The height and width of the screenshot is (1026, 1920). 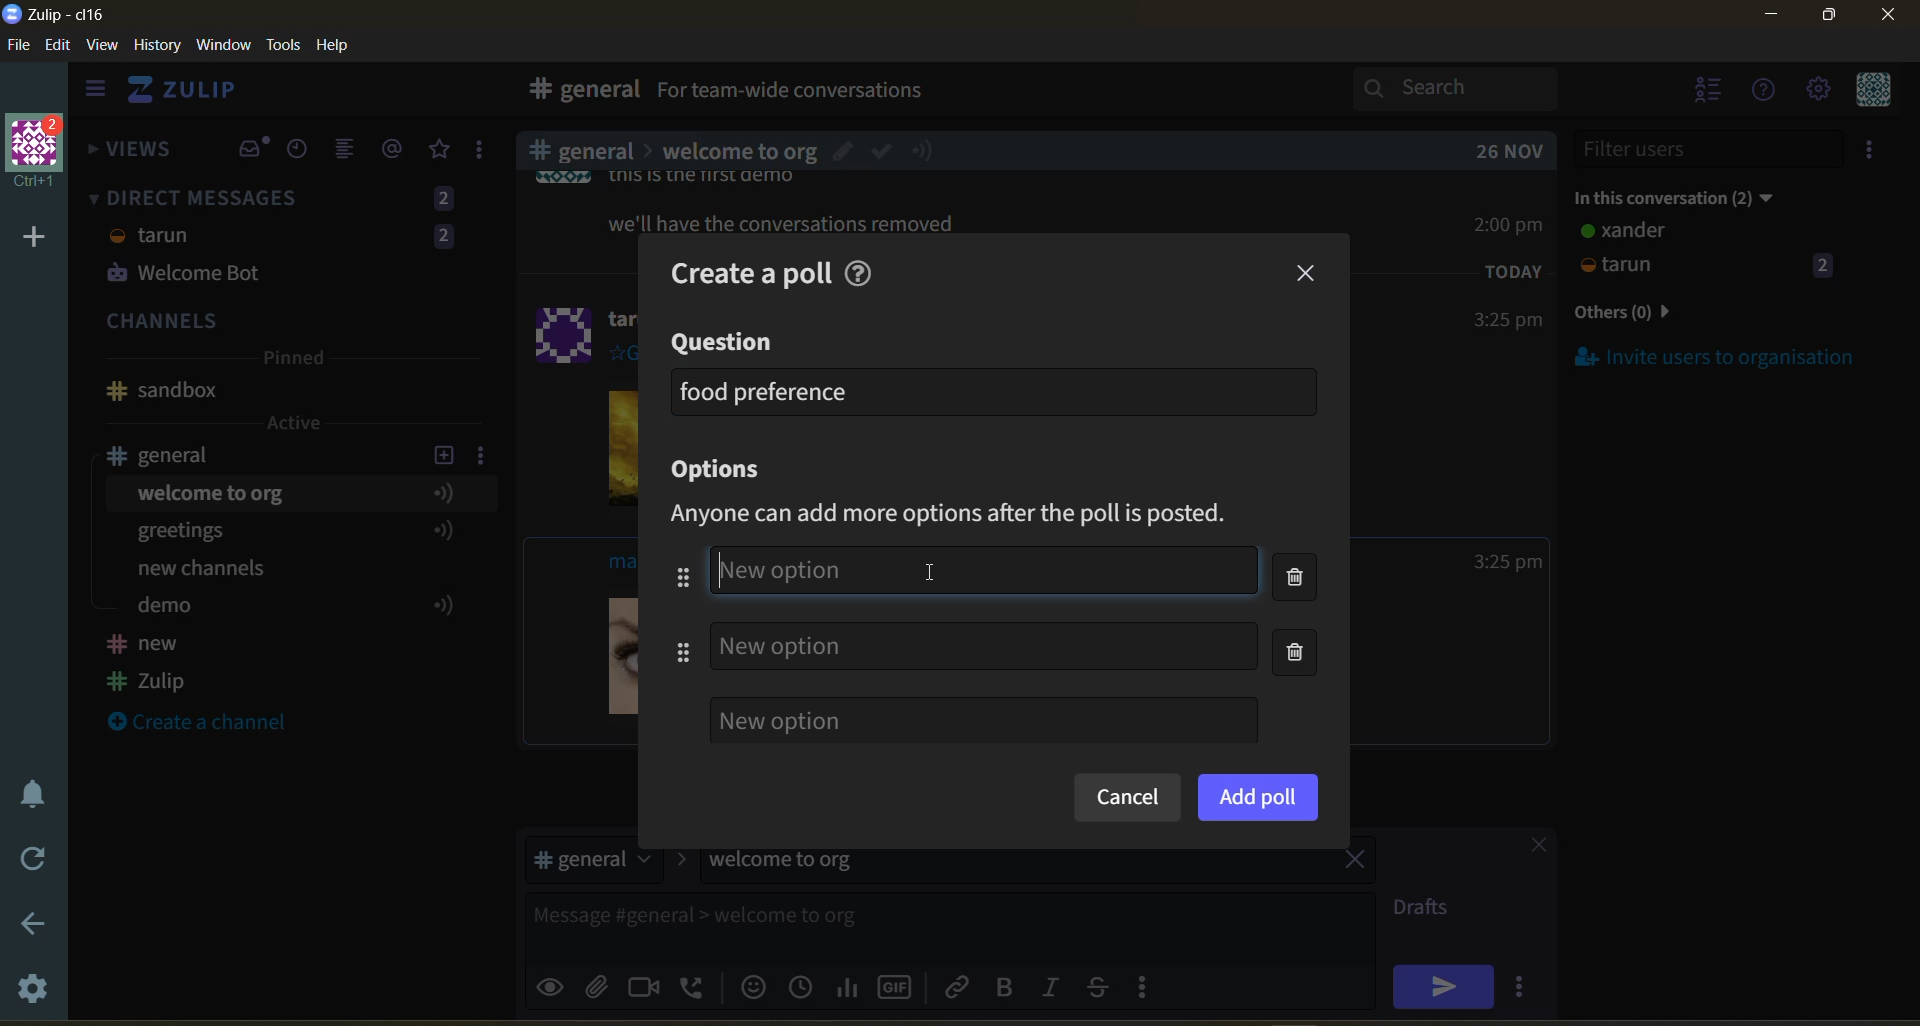 What do you see at coordinates (1506, 321) in the screenshot?
I see `3:25 pm` at bounding box center [1506, 321].